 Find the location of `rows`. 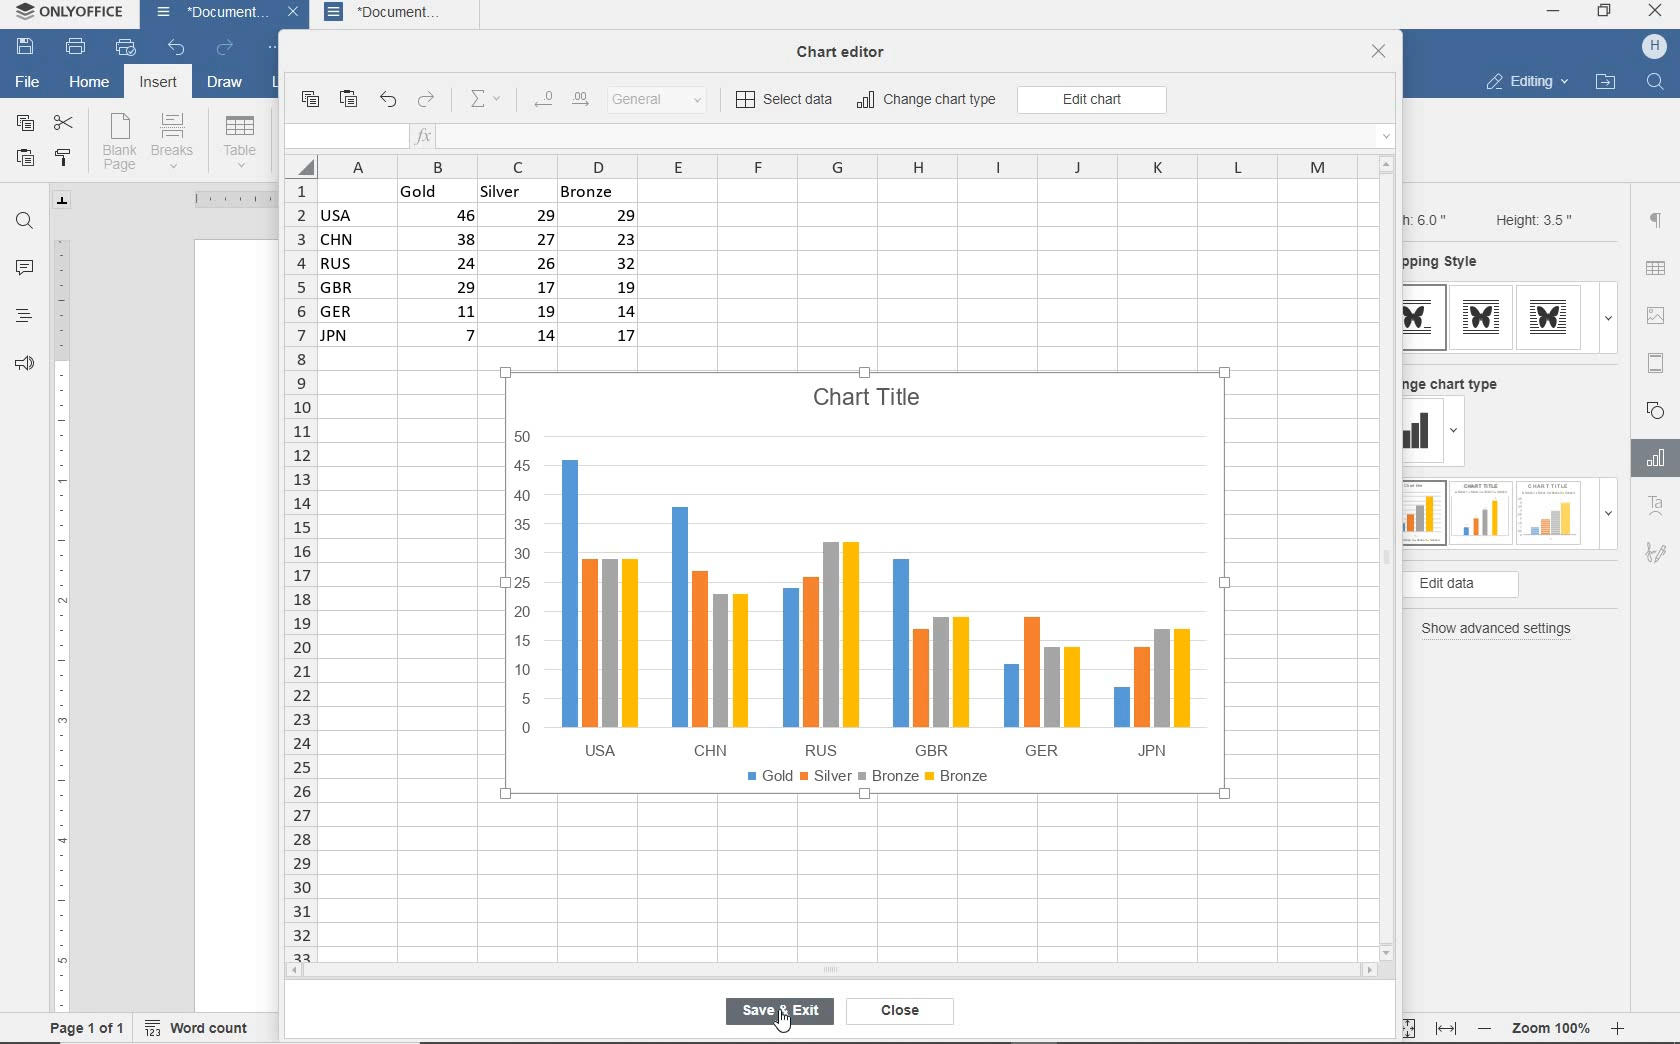

rows is located at coordinates (298, 569).